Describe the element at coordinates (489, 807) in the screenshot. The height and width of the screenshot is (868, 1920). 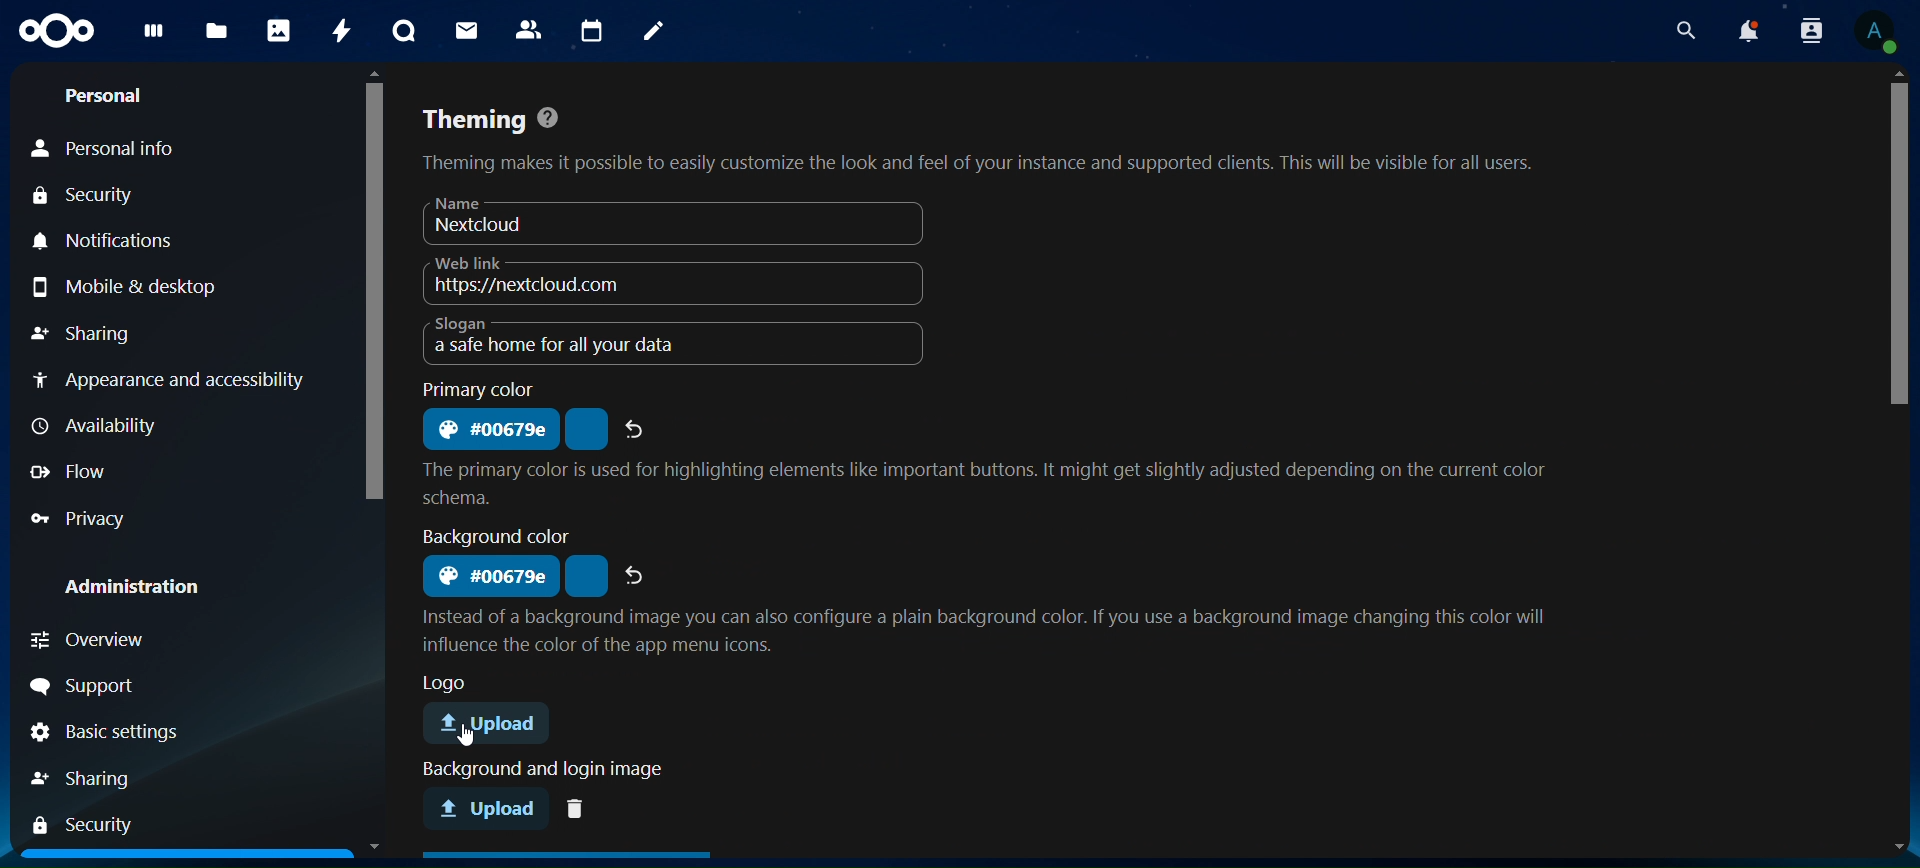
I see `background and login image upload` at that location.